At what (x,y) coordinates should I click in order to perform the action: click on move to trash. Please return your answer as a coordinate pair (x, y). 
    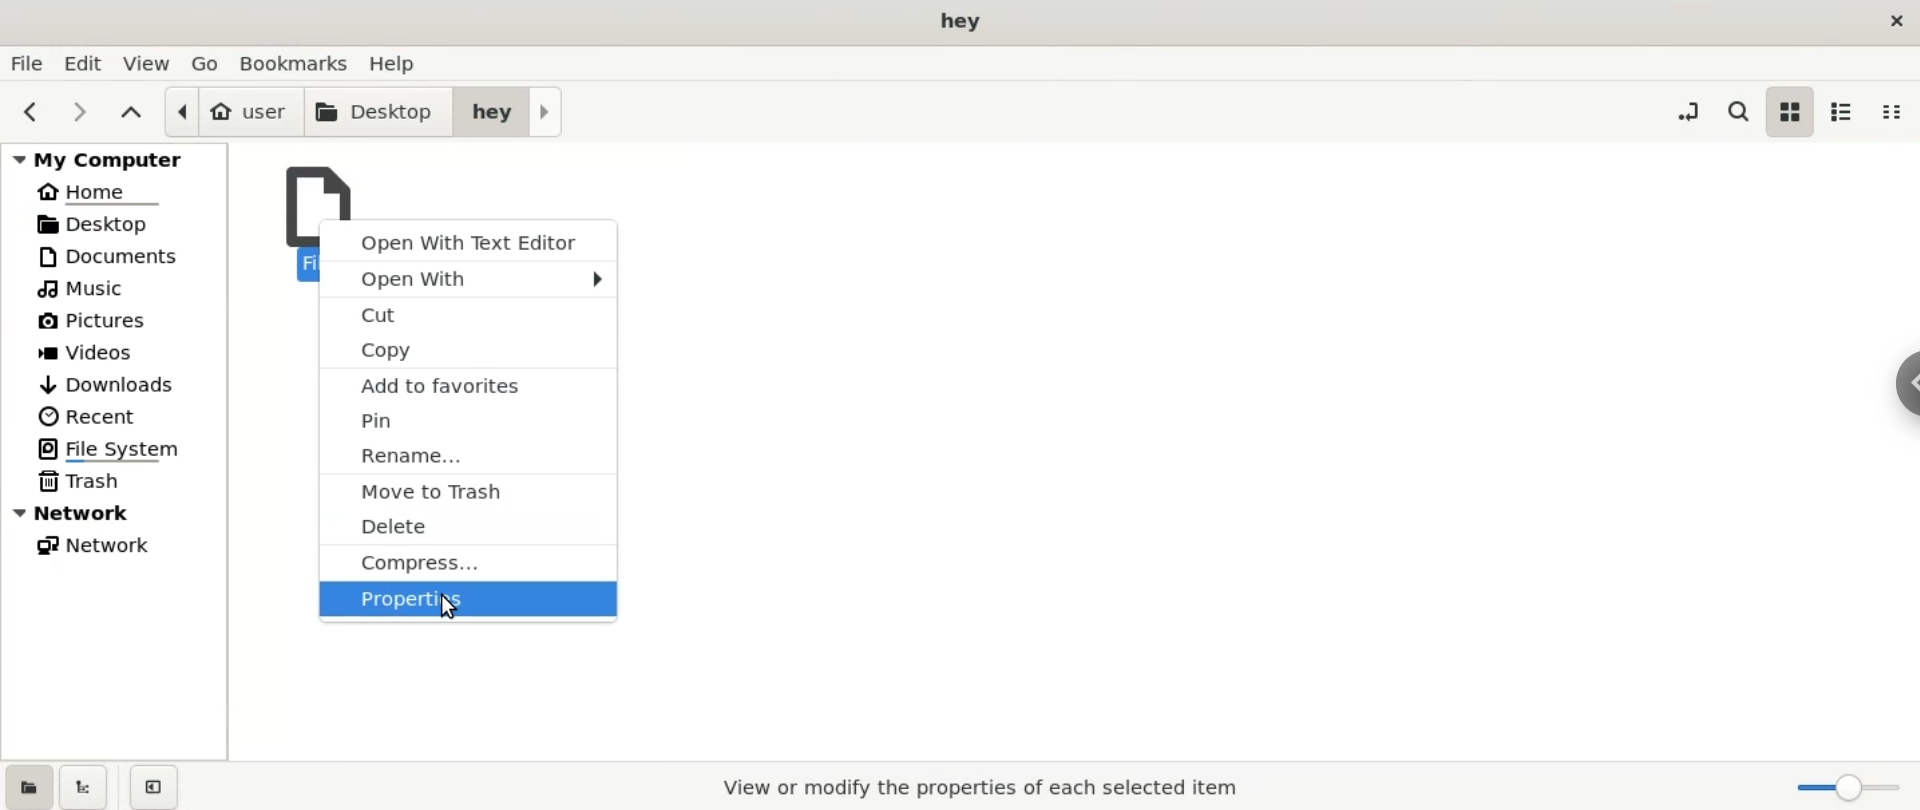
    Looking at the image, I should click on (469, 491).